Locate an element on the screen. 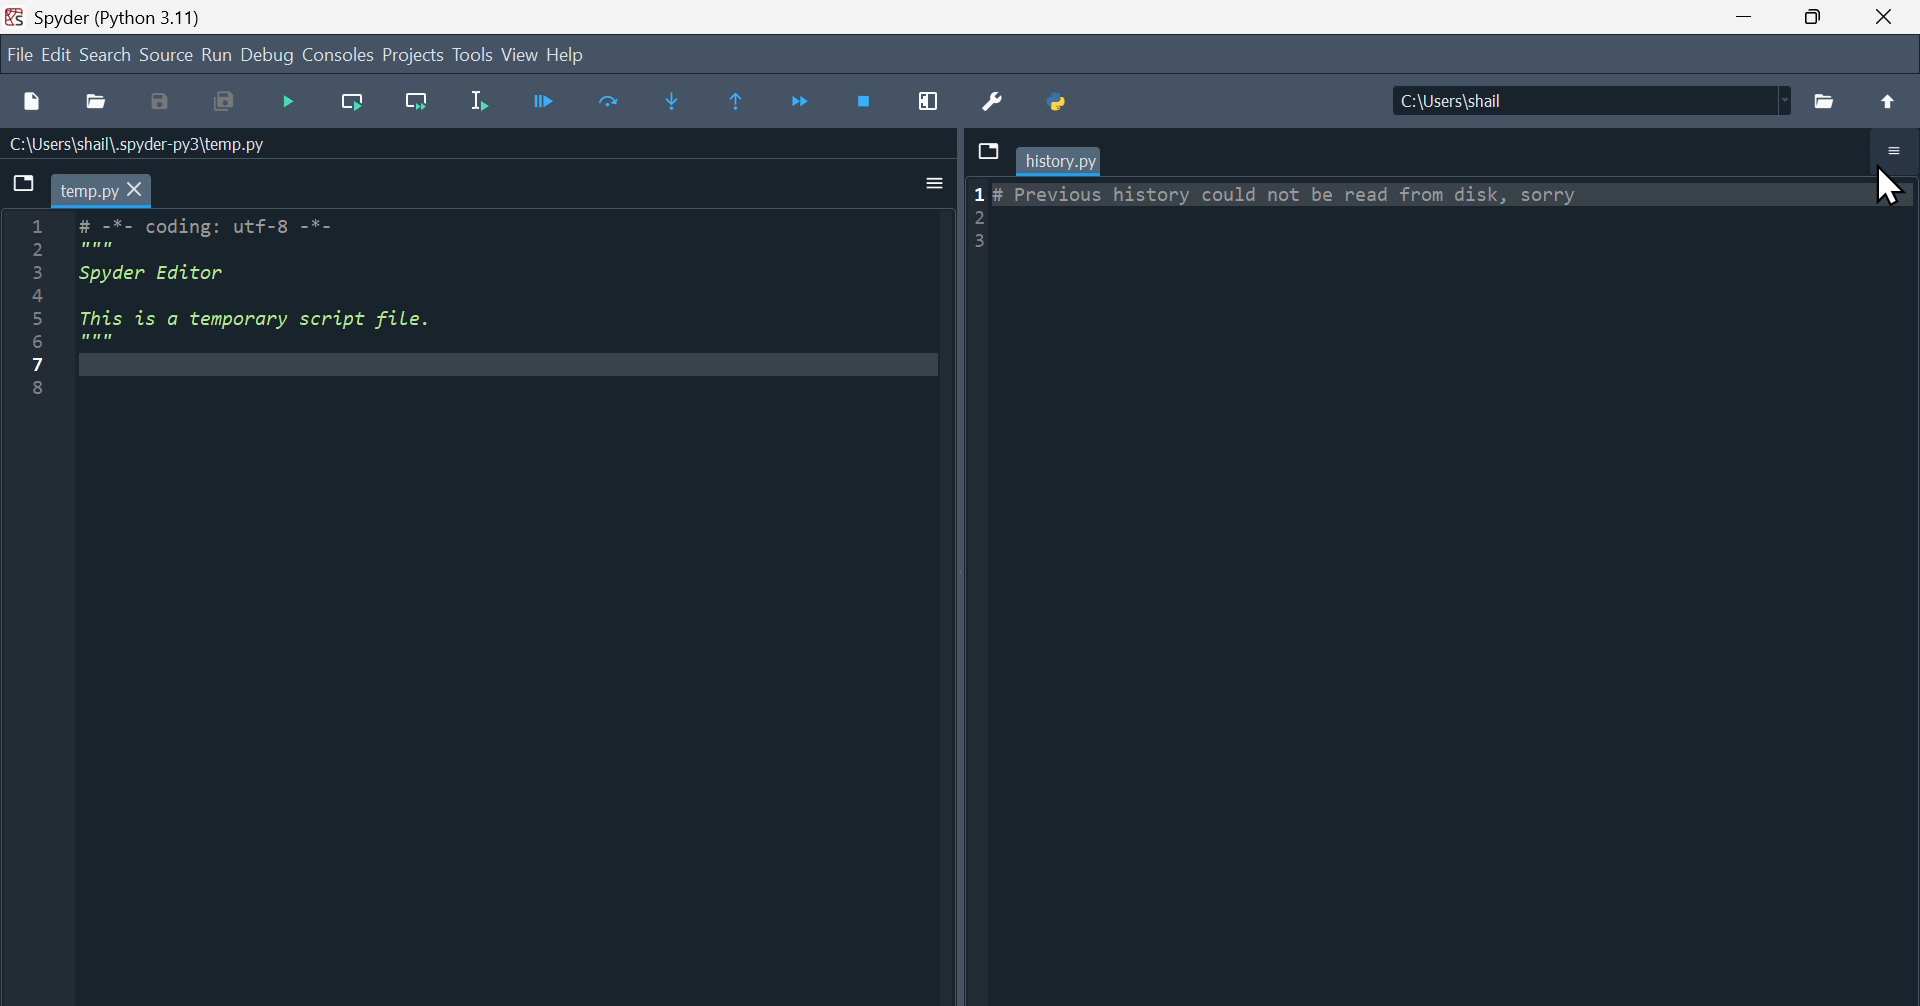 The width and height of the screenshot is (1920, 1006). Spyder (Python 3.11) is located at coordinates (124, 17).